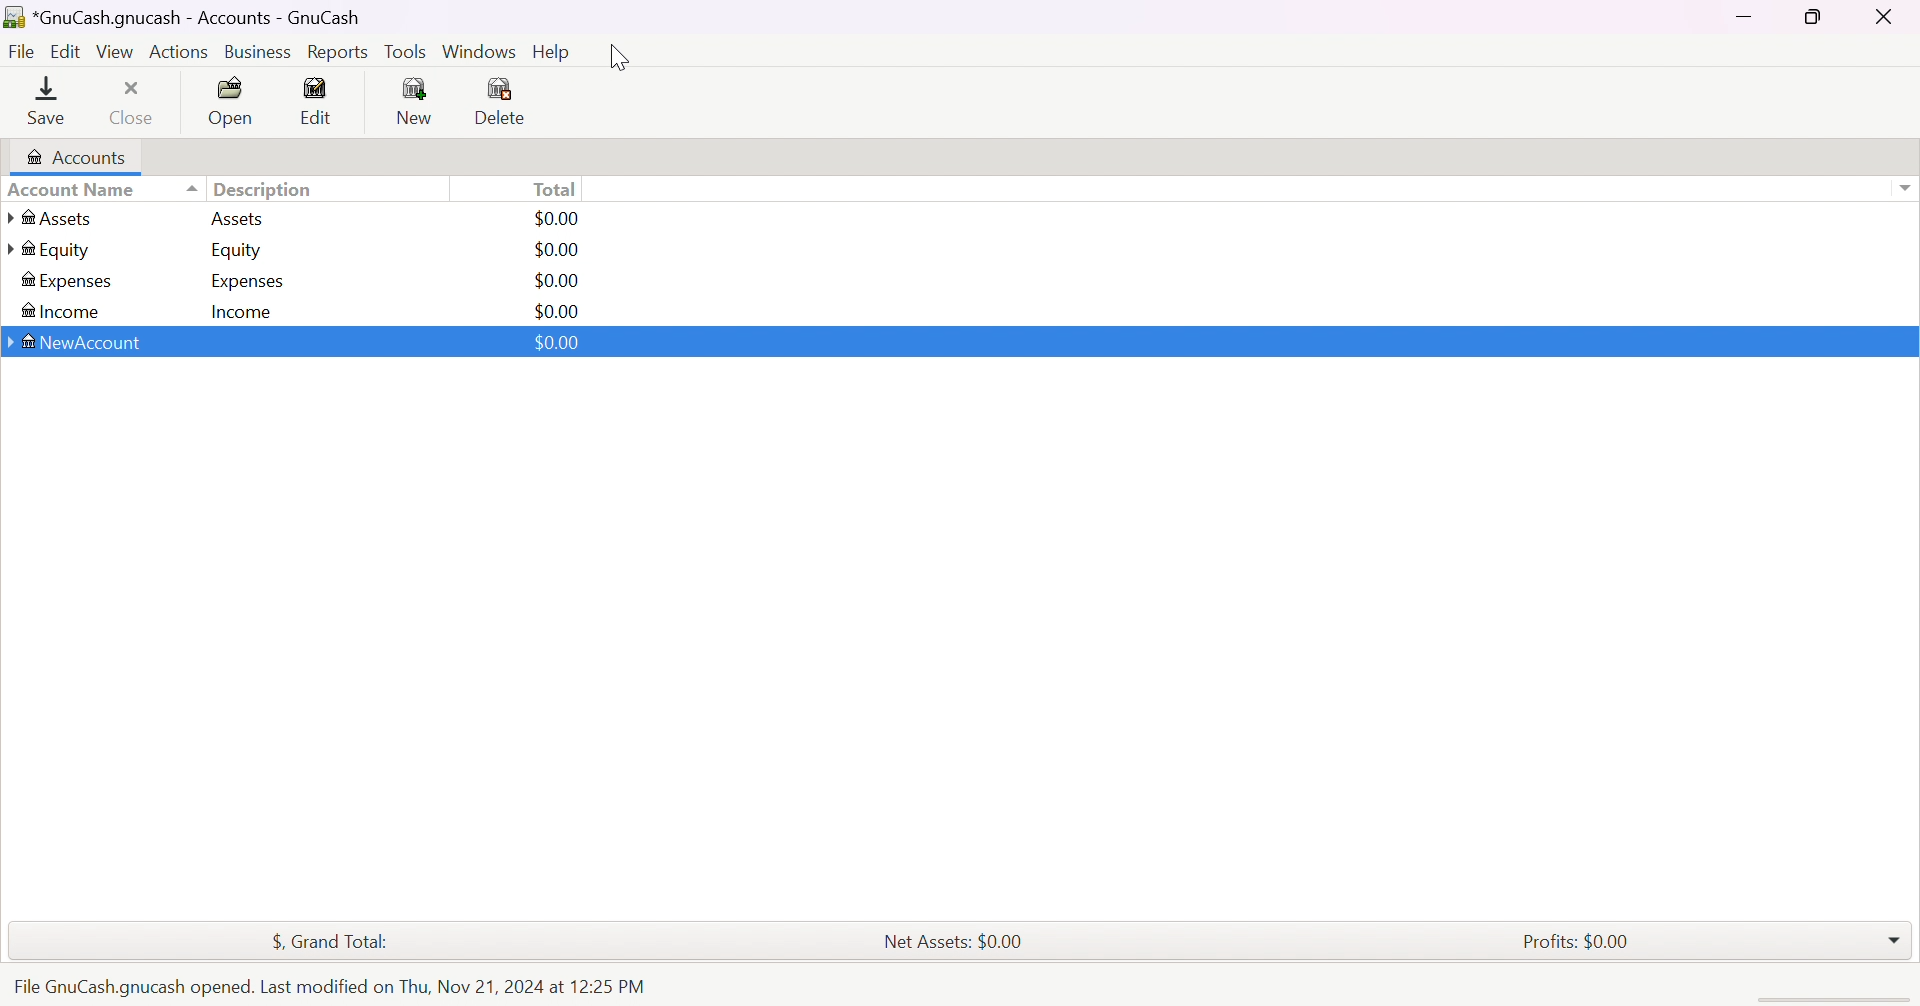 The image size is (1920, 1006). Describe the element at coordinates (1897, 941) in the screenshot. I see `Drop Down` at that location.